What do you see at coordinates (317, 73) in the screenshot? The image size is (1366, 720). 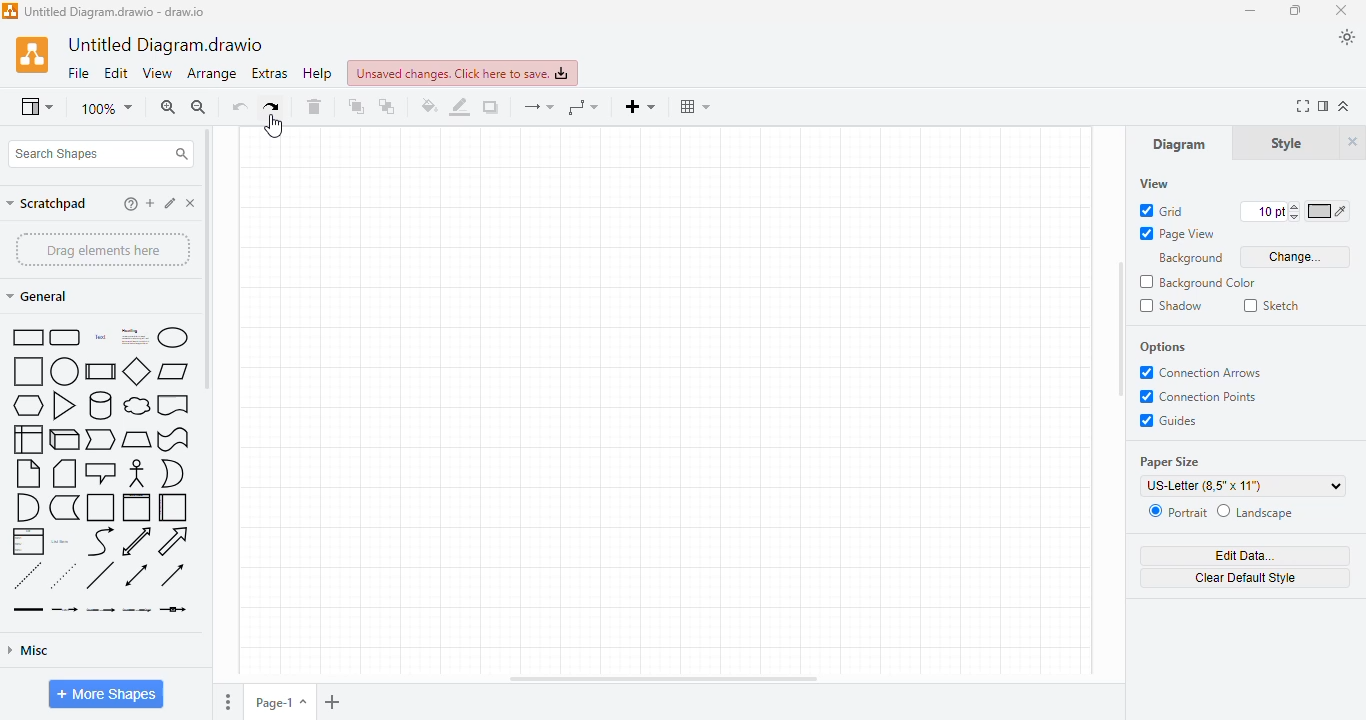 I see `help` at bounding box center [317, 73].